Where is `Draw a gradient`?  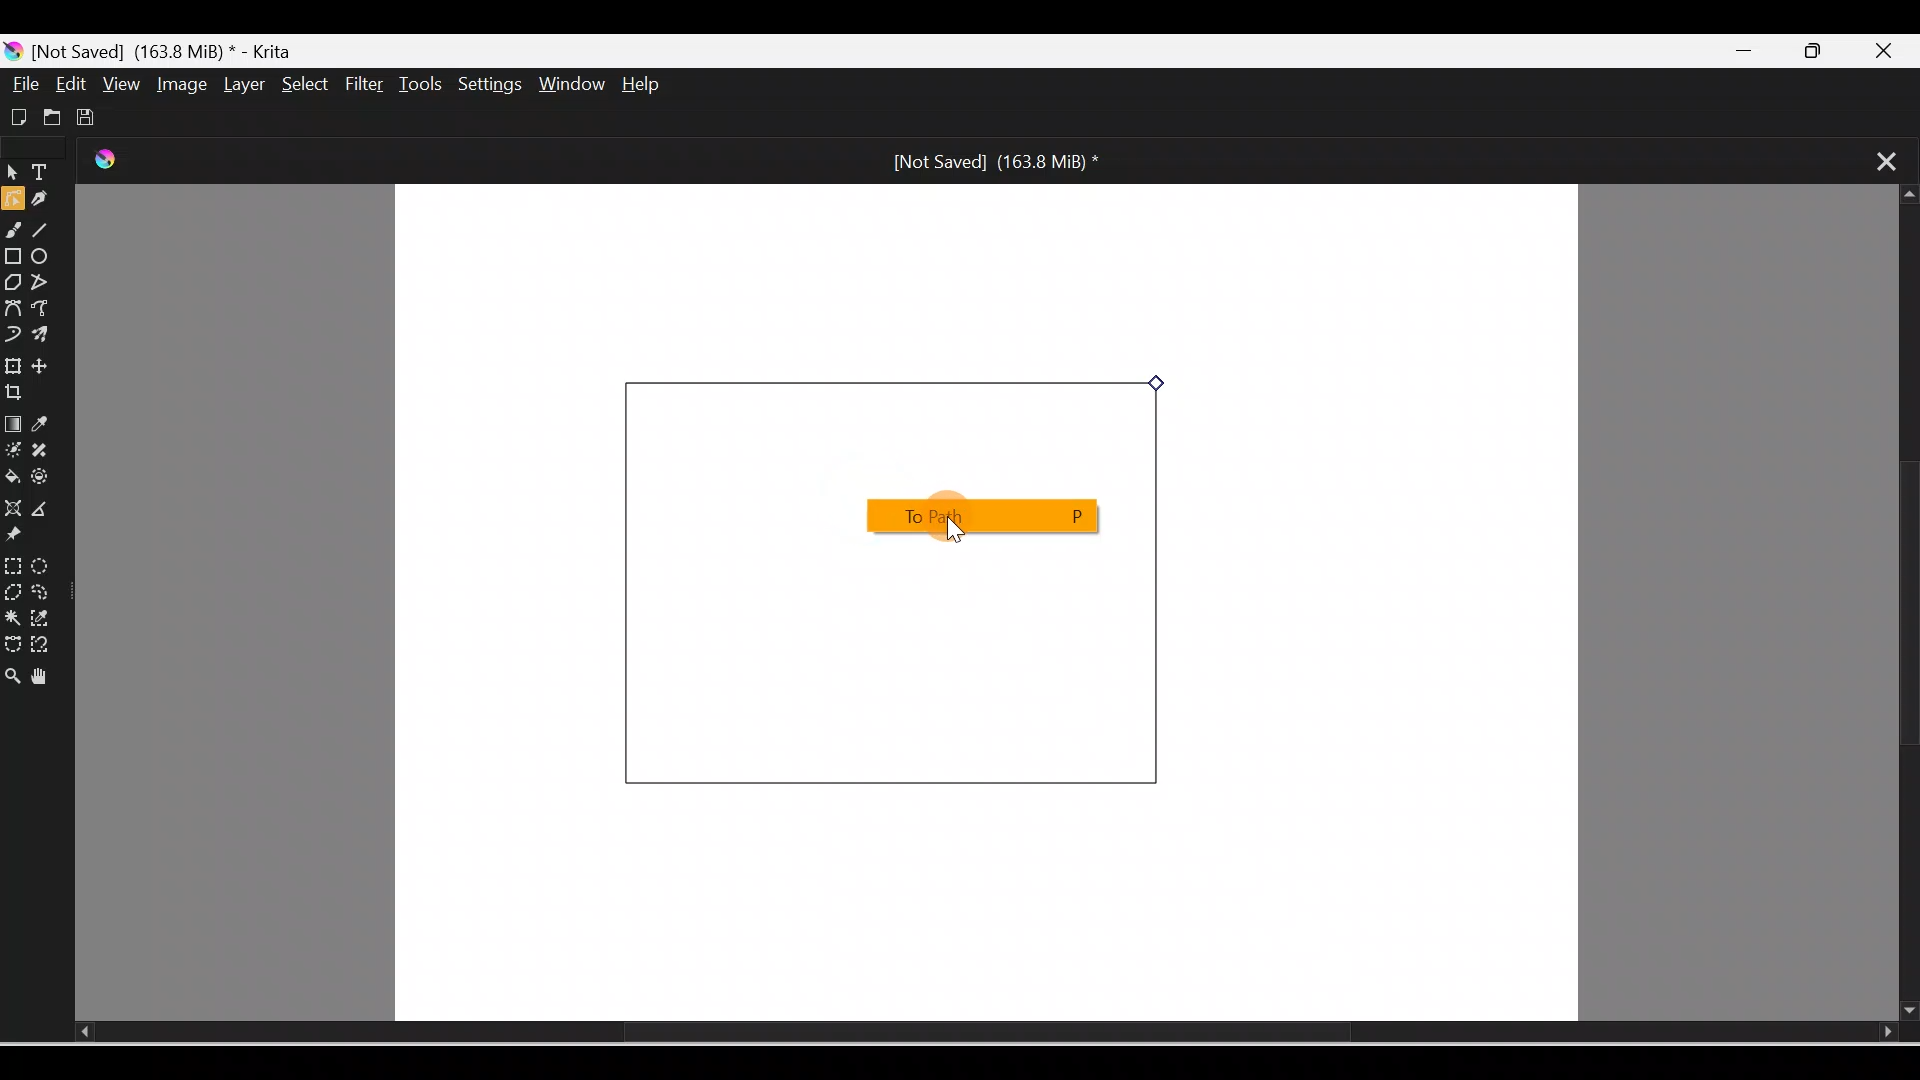
Draw a gradient is located at coordinates (12, 424).